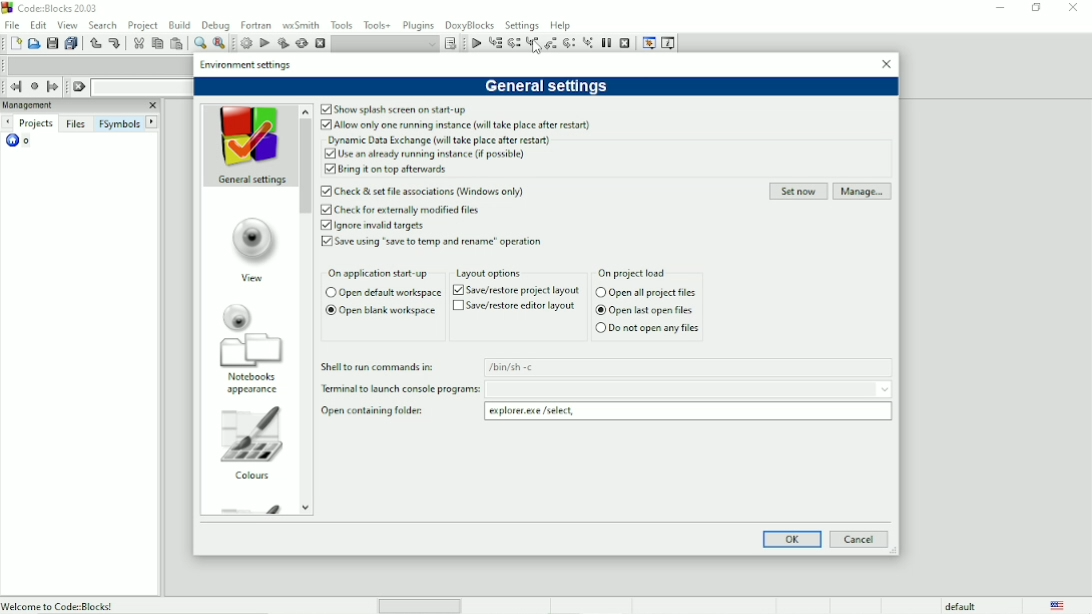 The width and height of the screenshot is (1092, 614). I want to click on Settings, so click(523, 24).